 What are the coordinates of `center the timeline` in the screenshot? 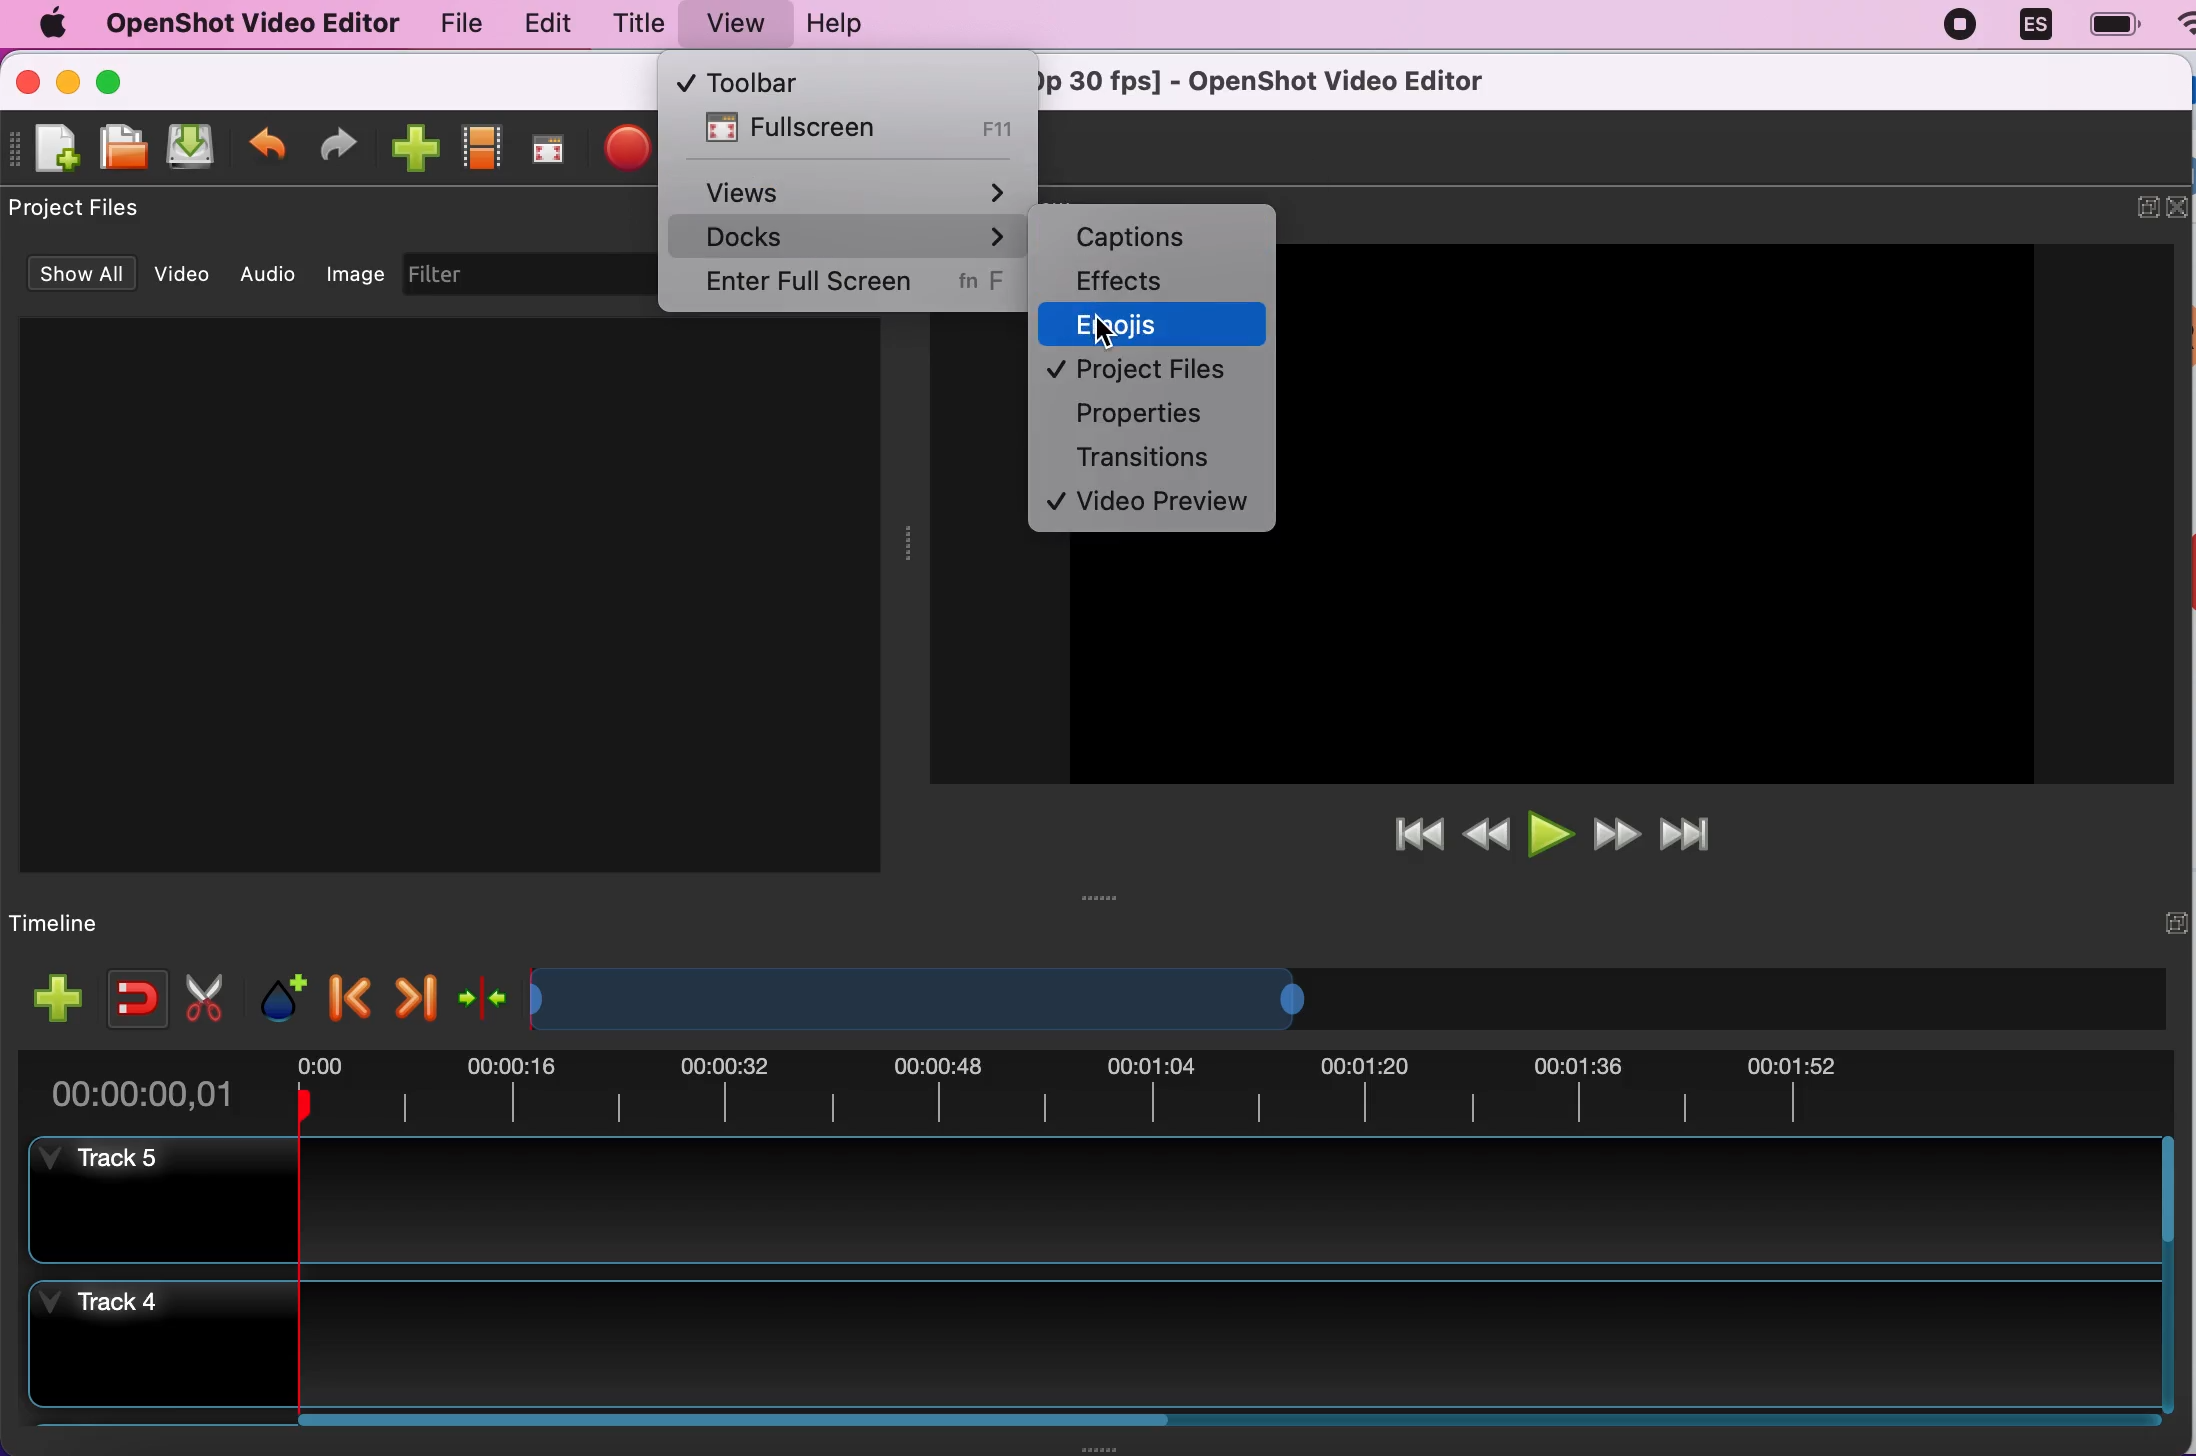 It's located at (484, 993).